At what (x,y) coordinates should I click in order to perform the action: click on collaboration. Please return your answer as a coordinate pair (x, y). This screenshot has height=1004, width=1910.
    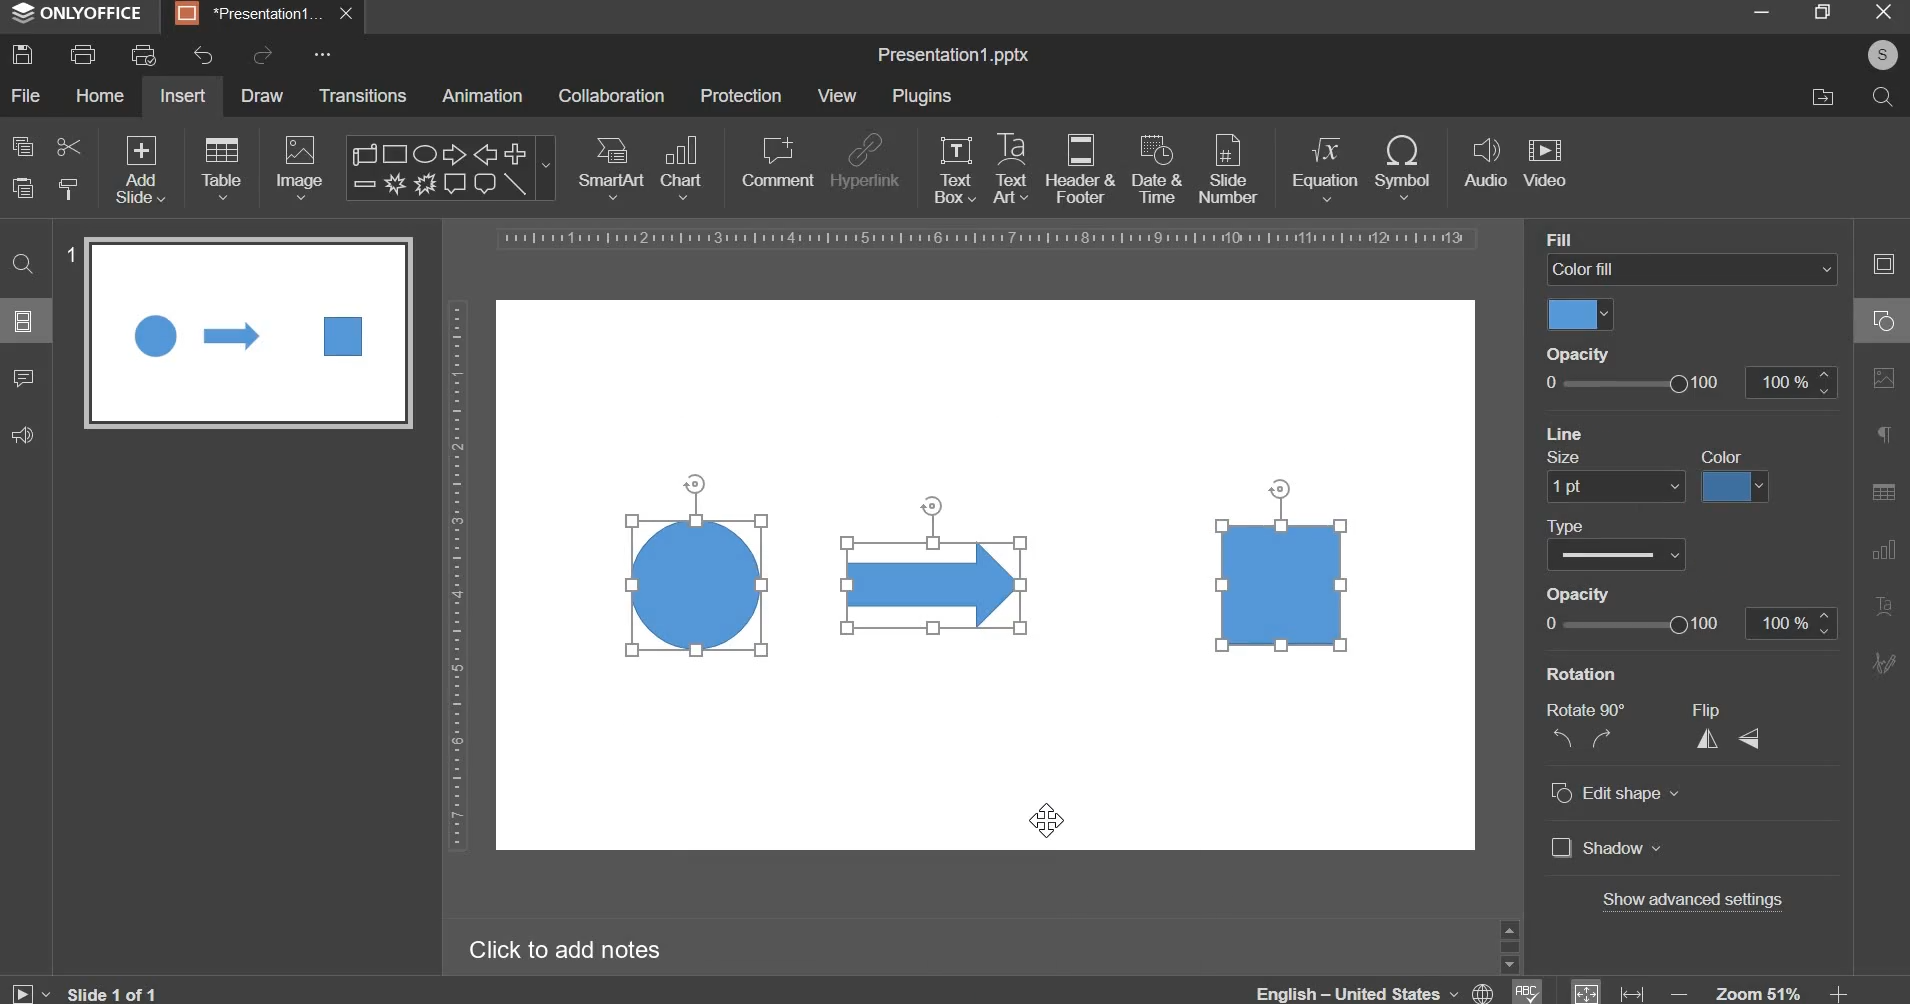
    Looking at the image, I should click on (611, 96).